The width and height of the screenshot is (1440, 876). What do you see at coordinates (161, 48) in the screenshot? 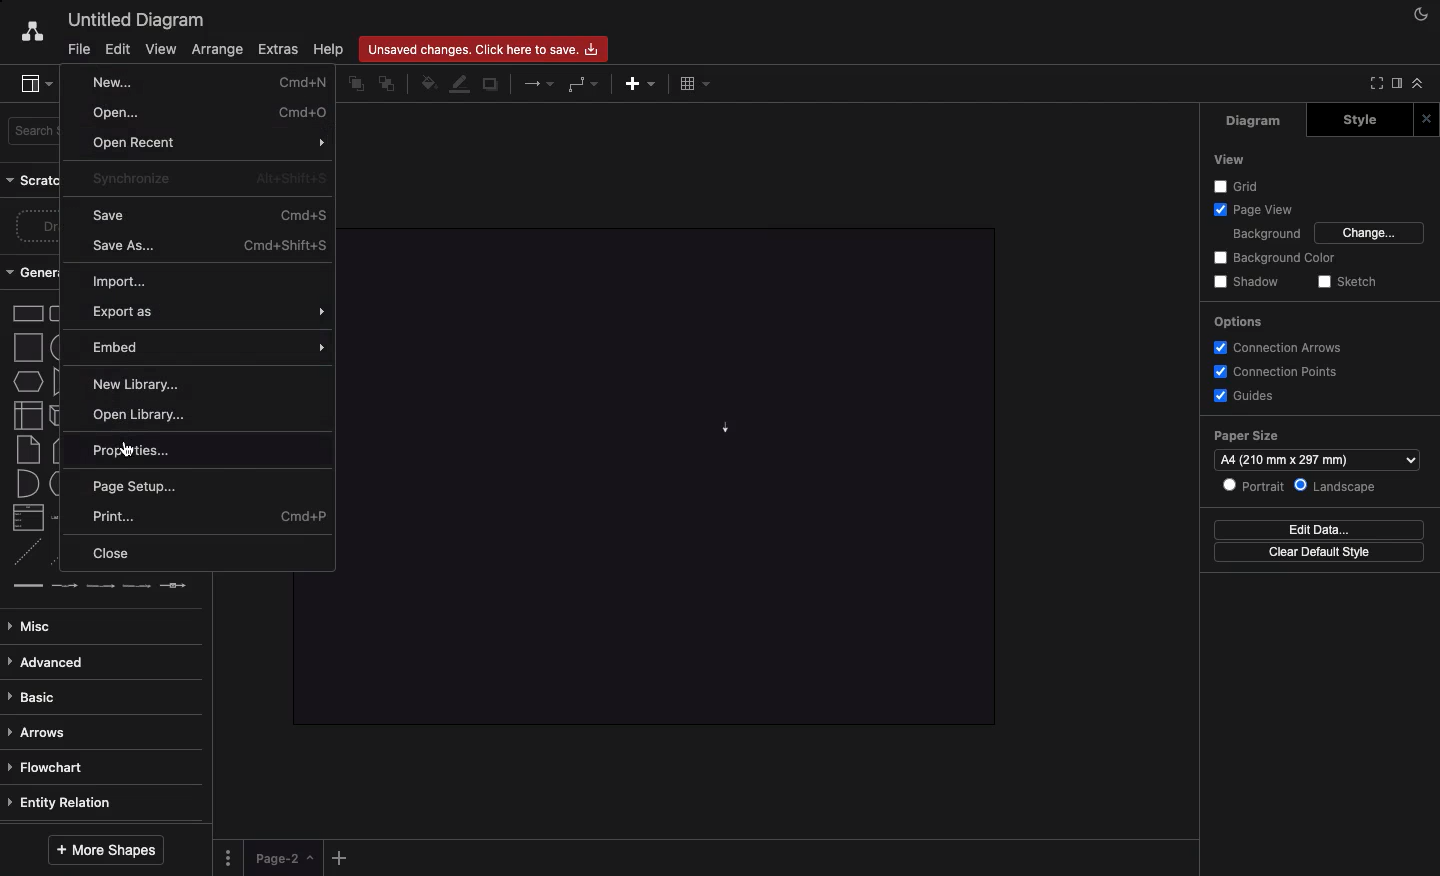
I see `View` at bounding box center [161, 48].